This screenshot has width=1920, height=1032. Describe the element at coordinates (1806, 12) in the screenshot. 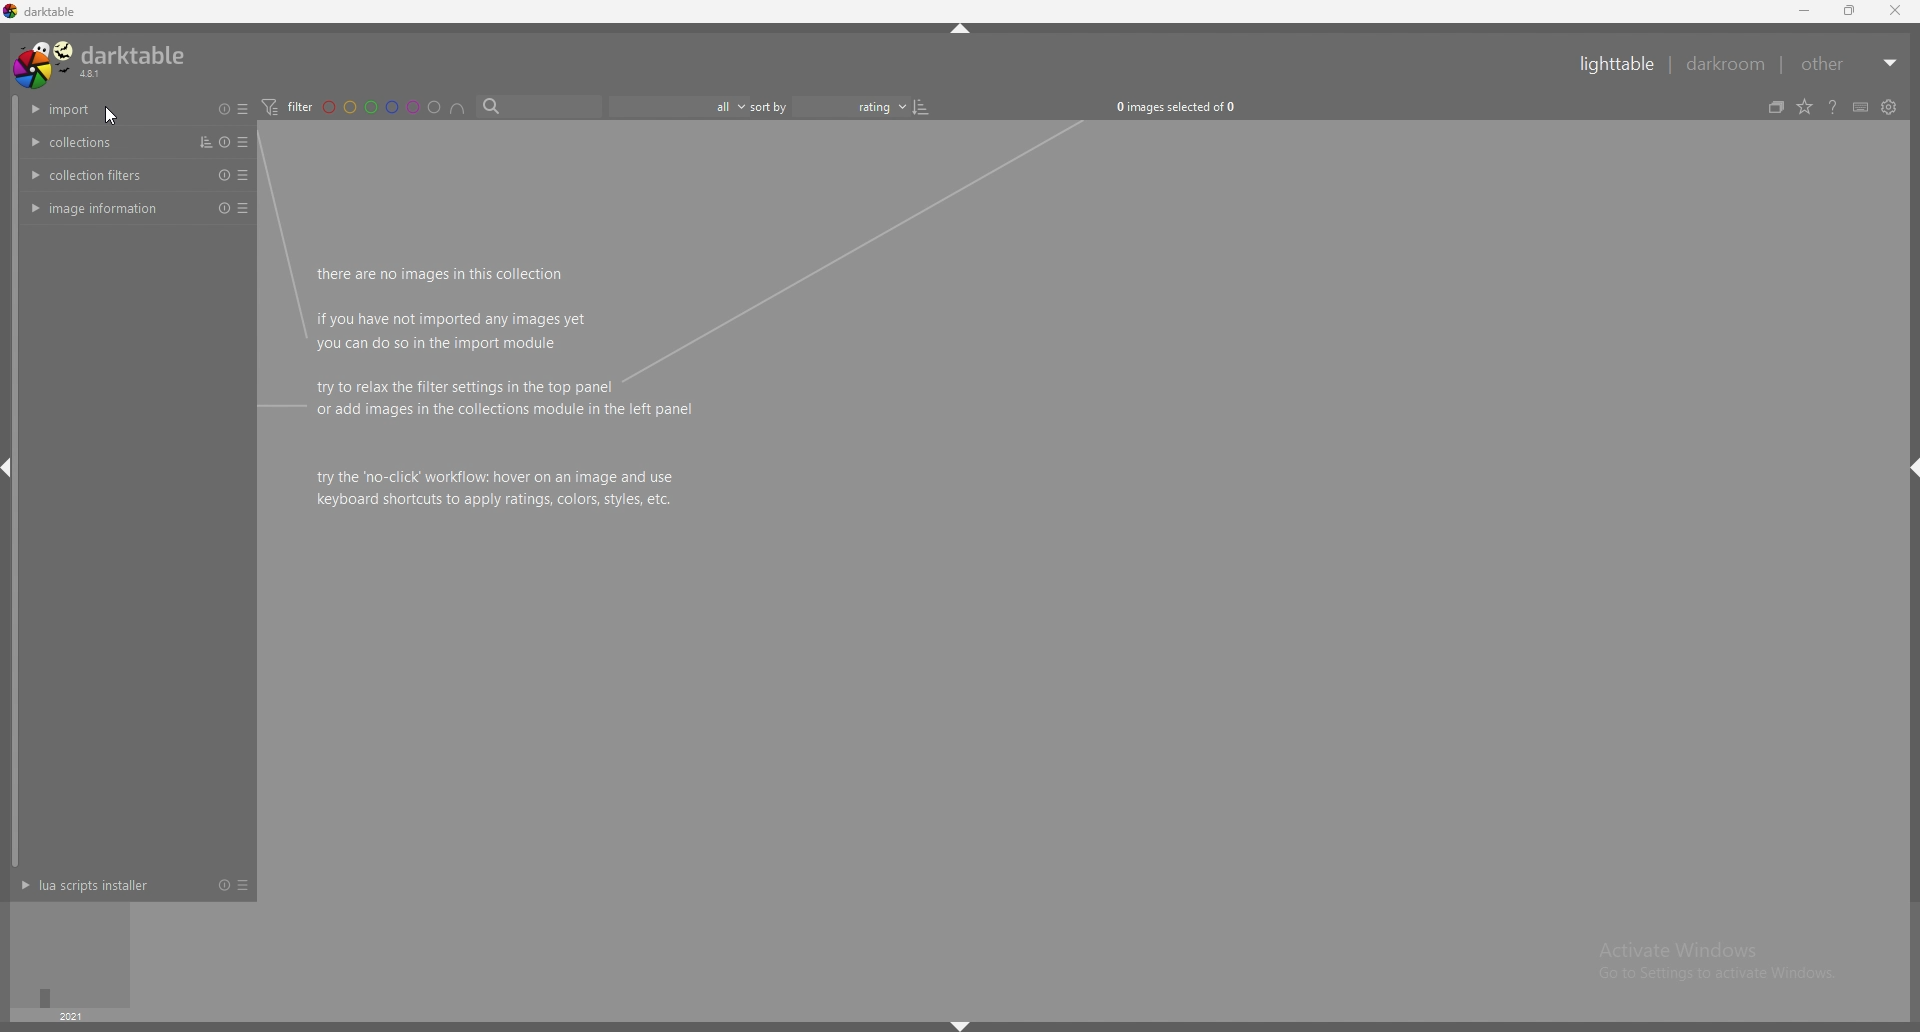

I see `minimize` at that location.